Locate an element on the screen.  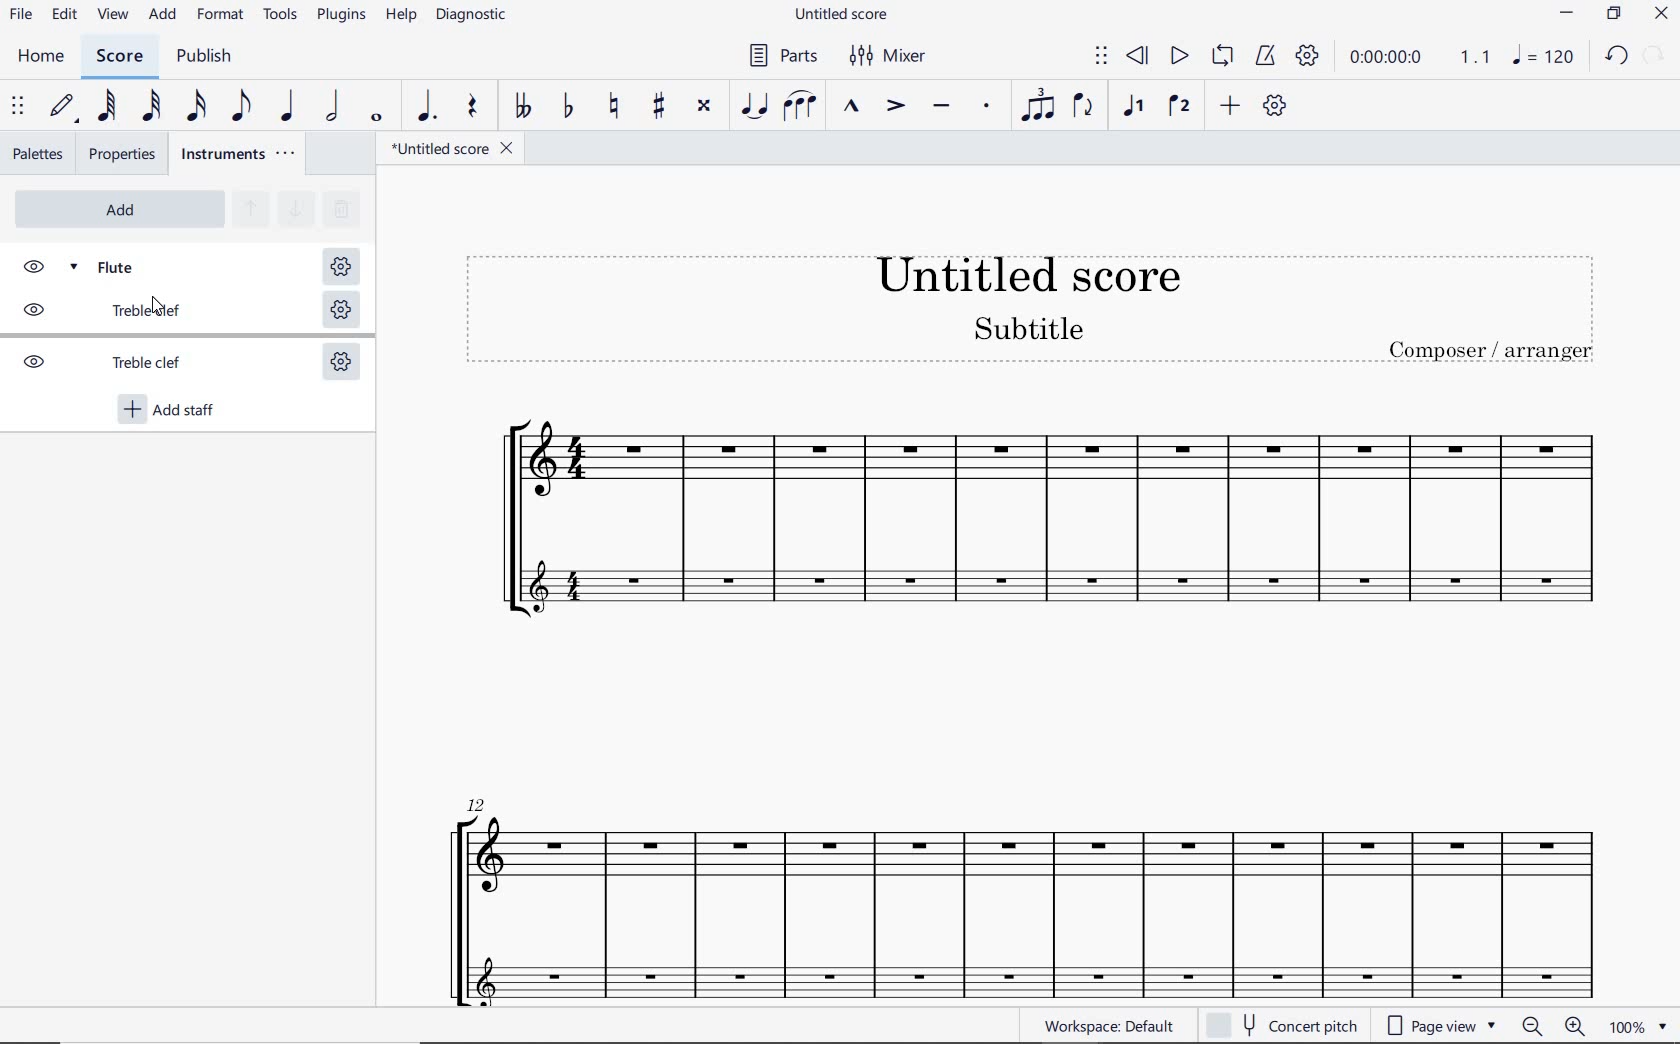
view is located at coordinates (116, 16).